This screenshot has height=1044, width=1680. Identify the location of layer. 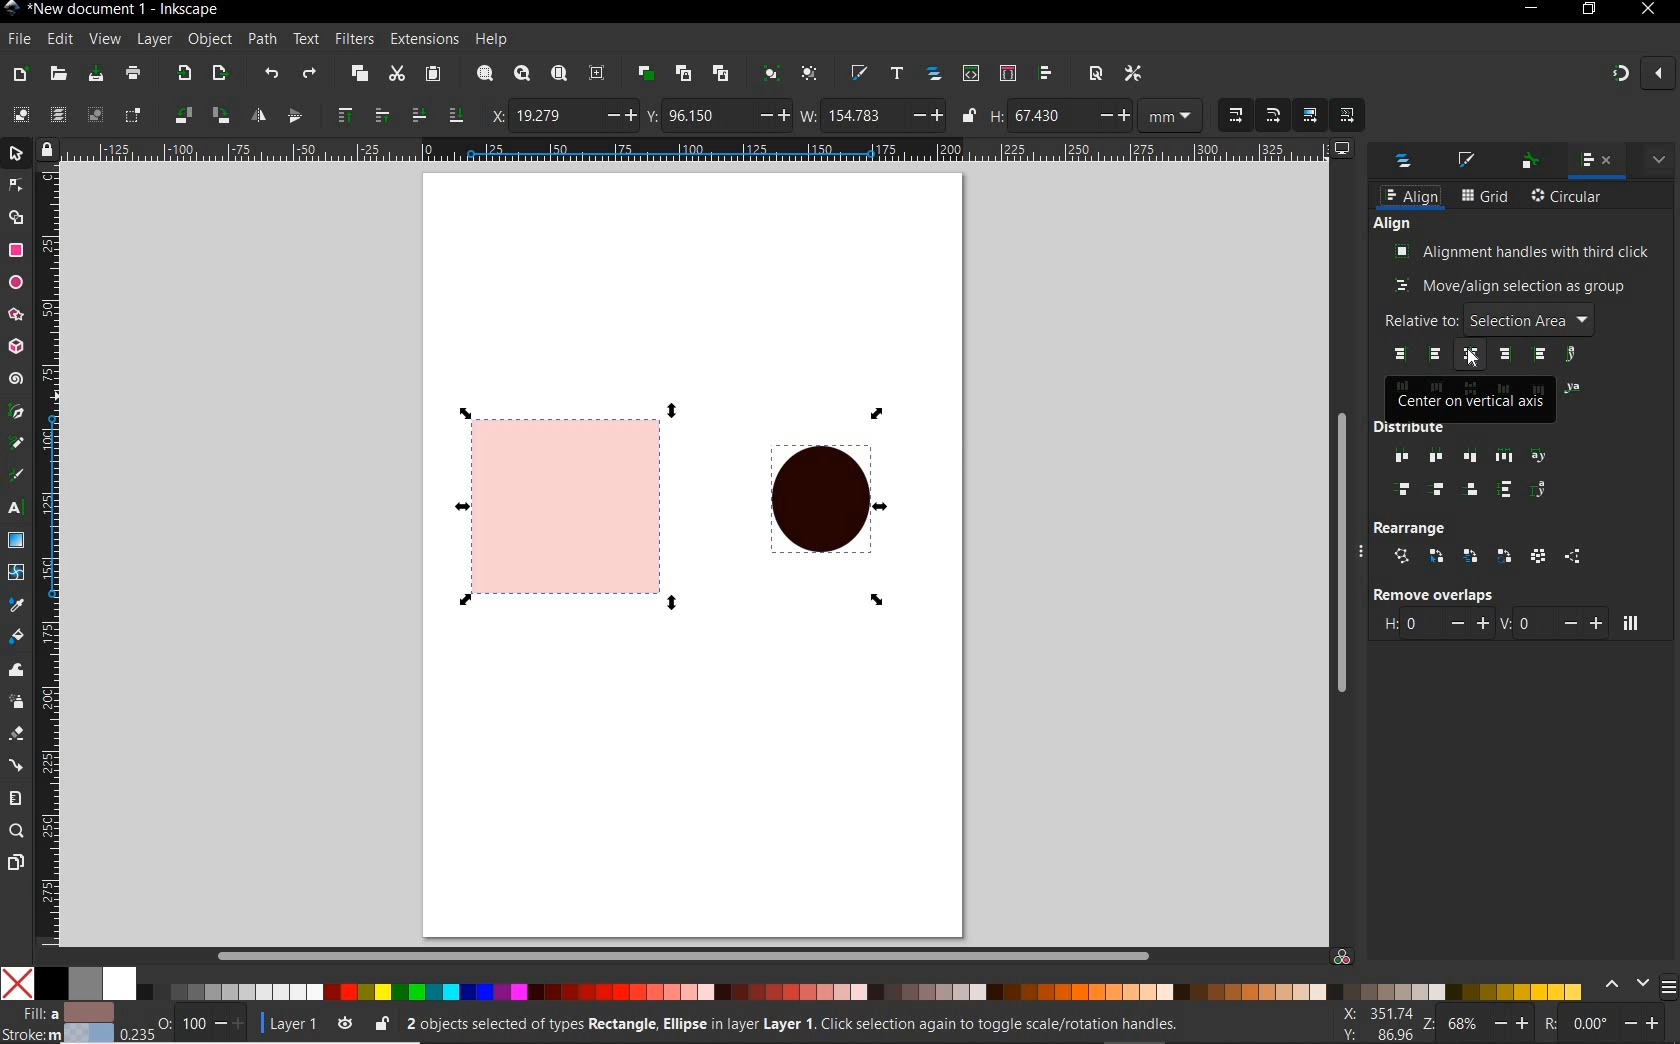
(155, 38).